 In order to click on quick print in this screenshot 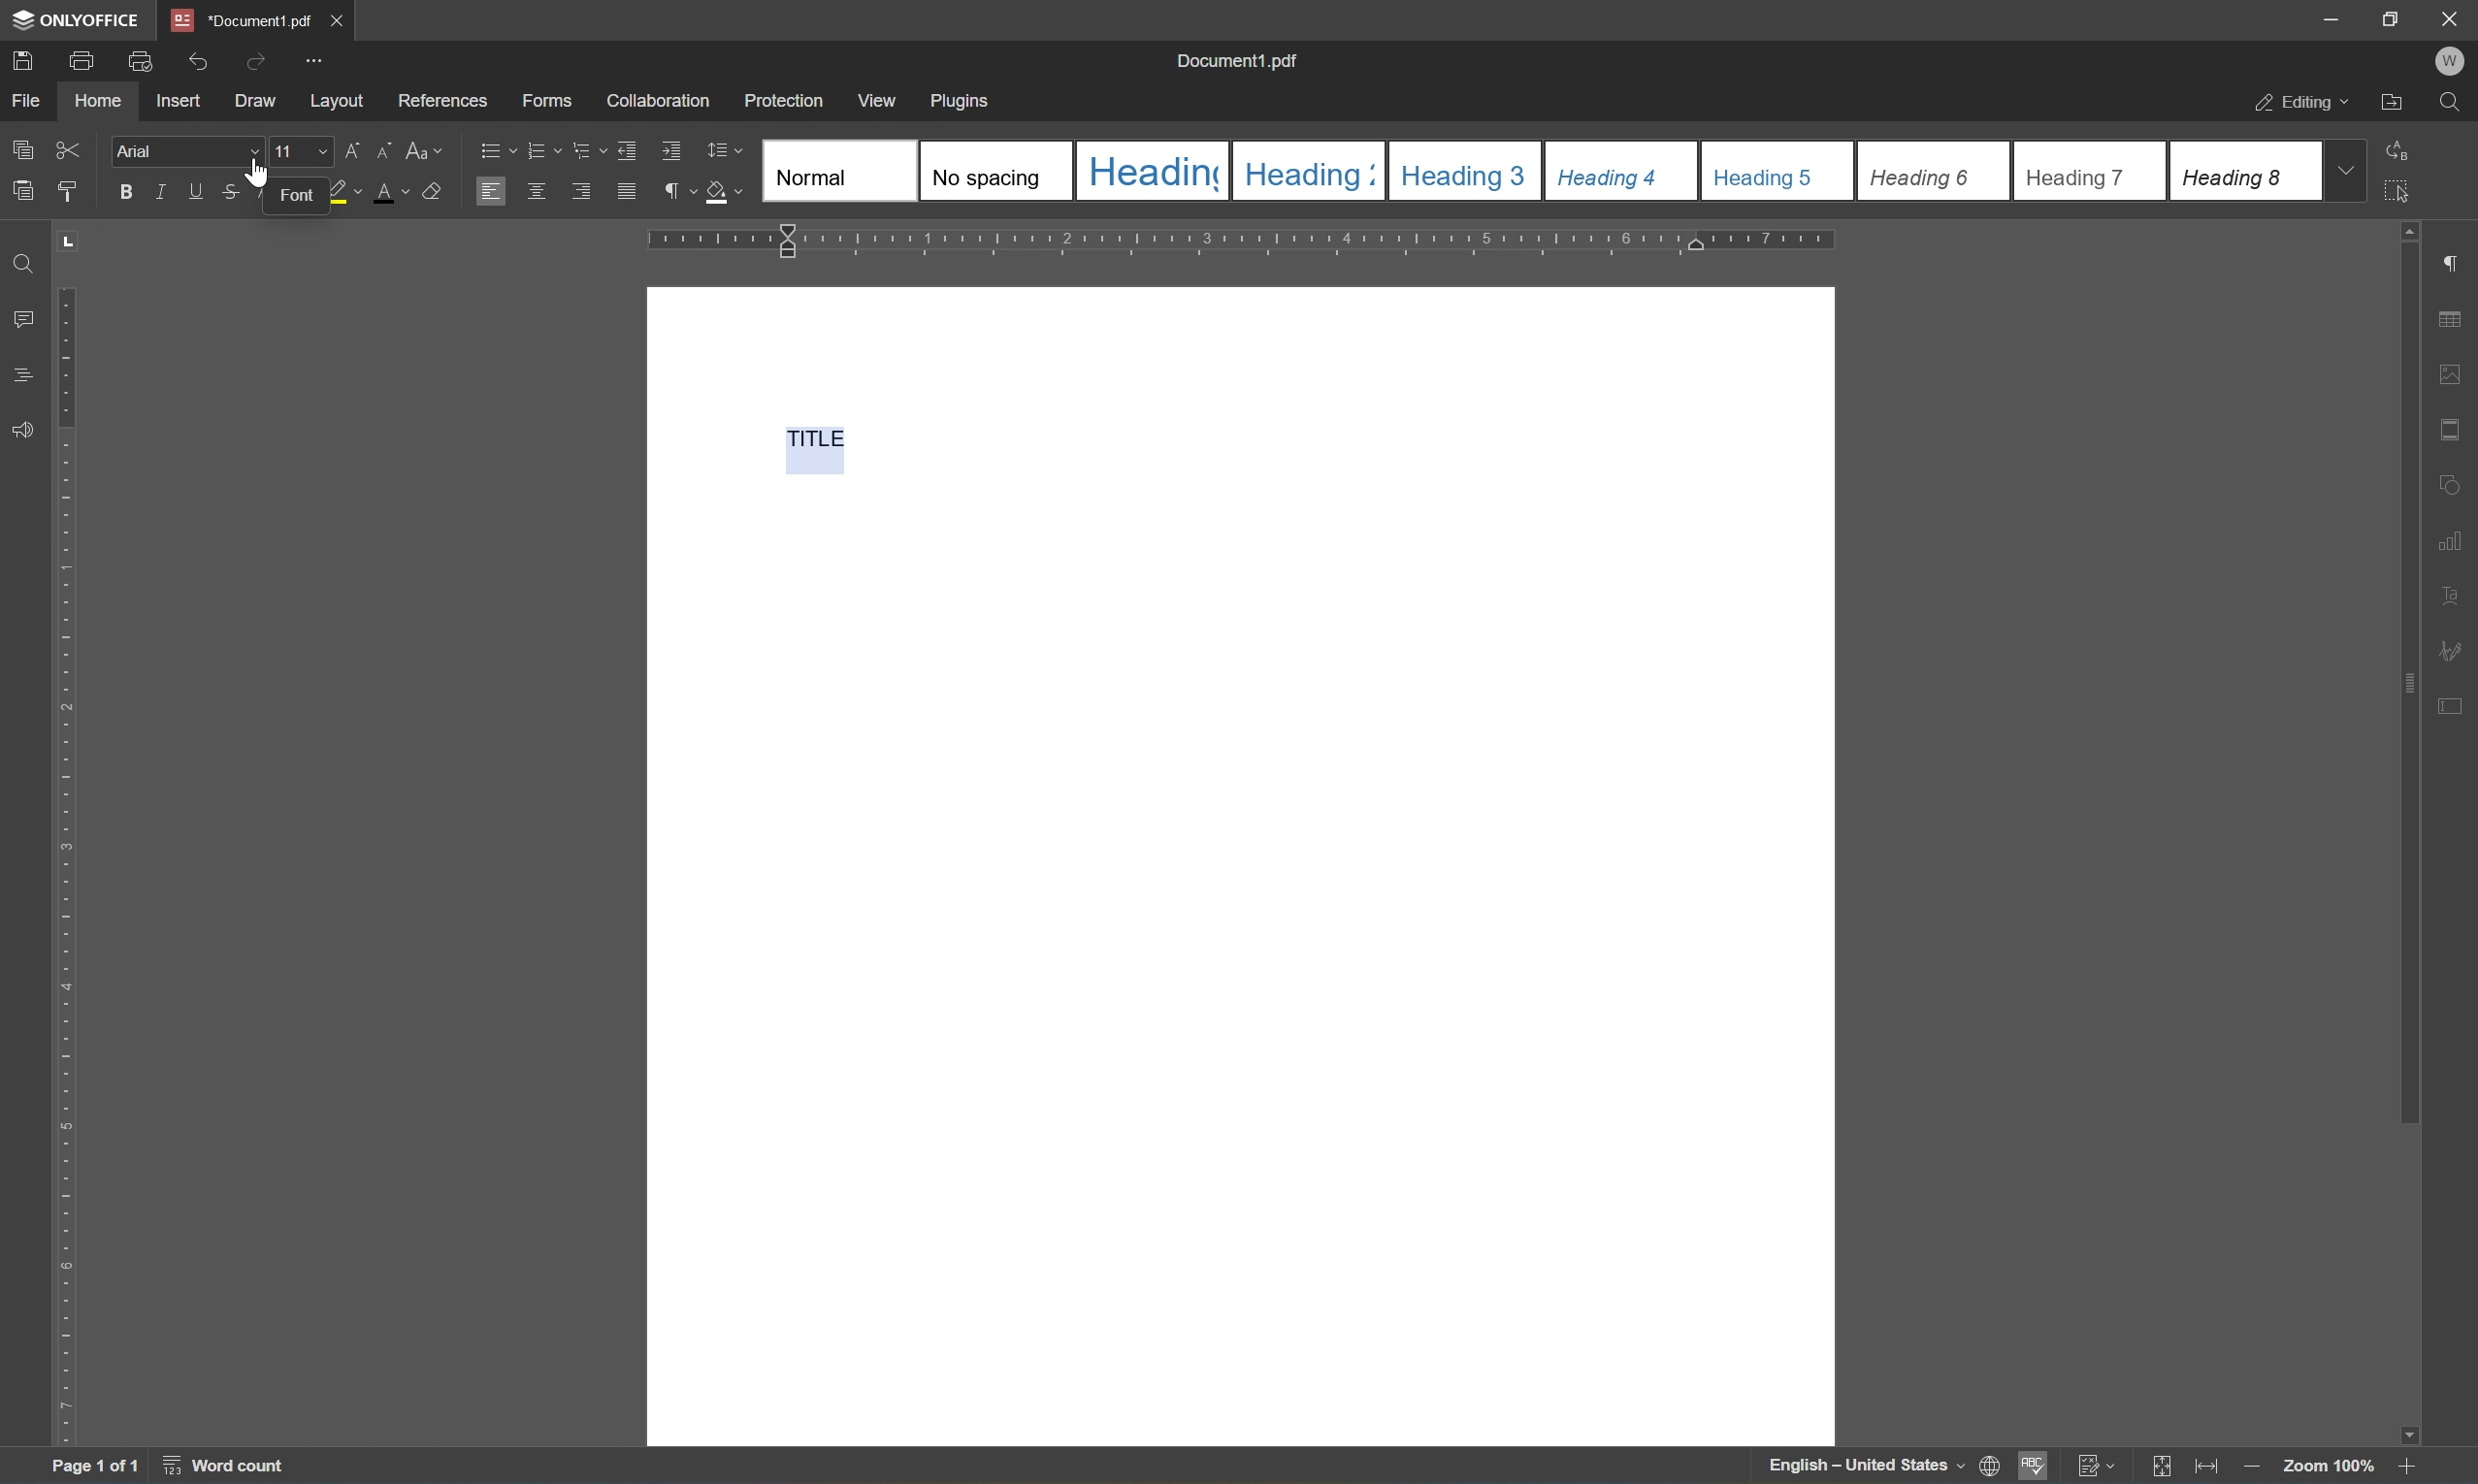, I will do `click(140, 61)`.